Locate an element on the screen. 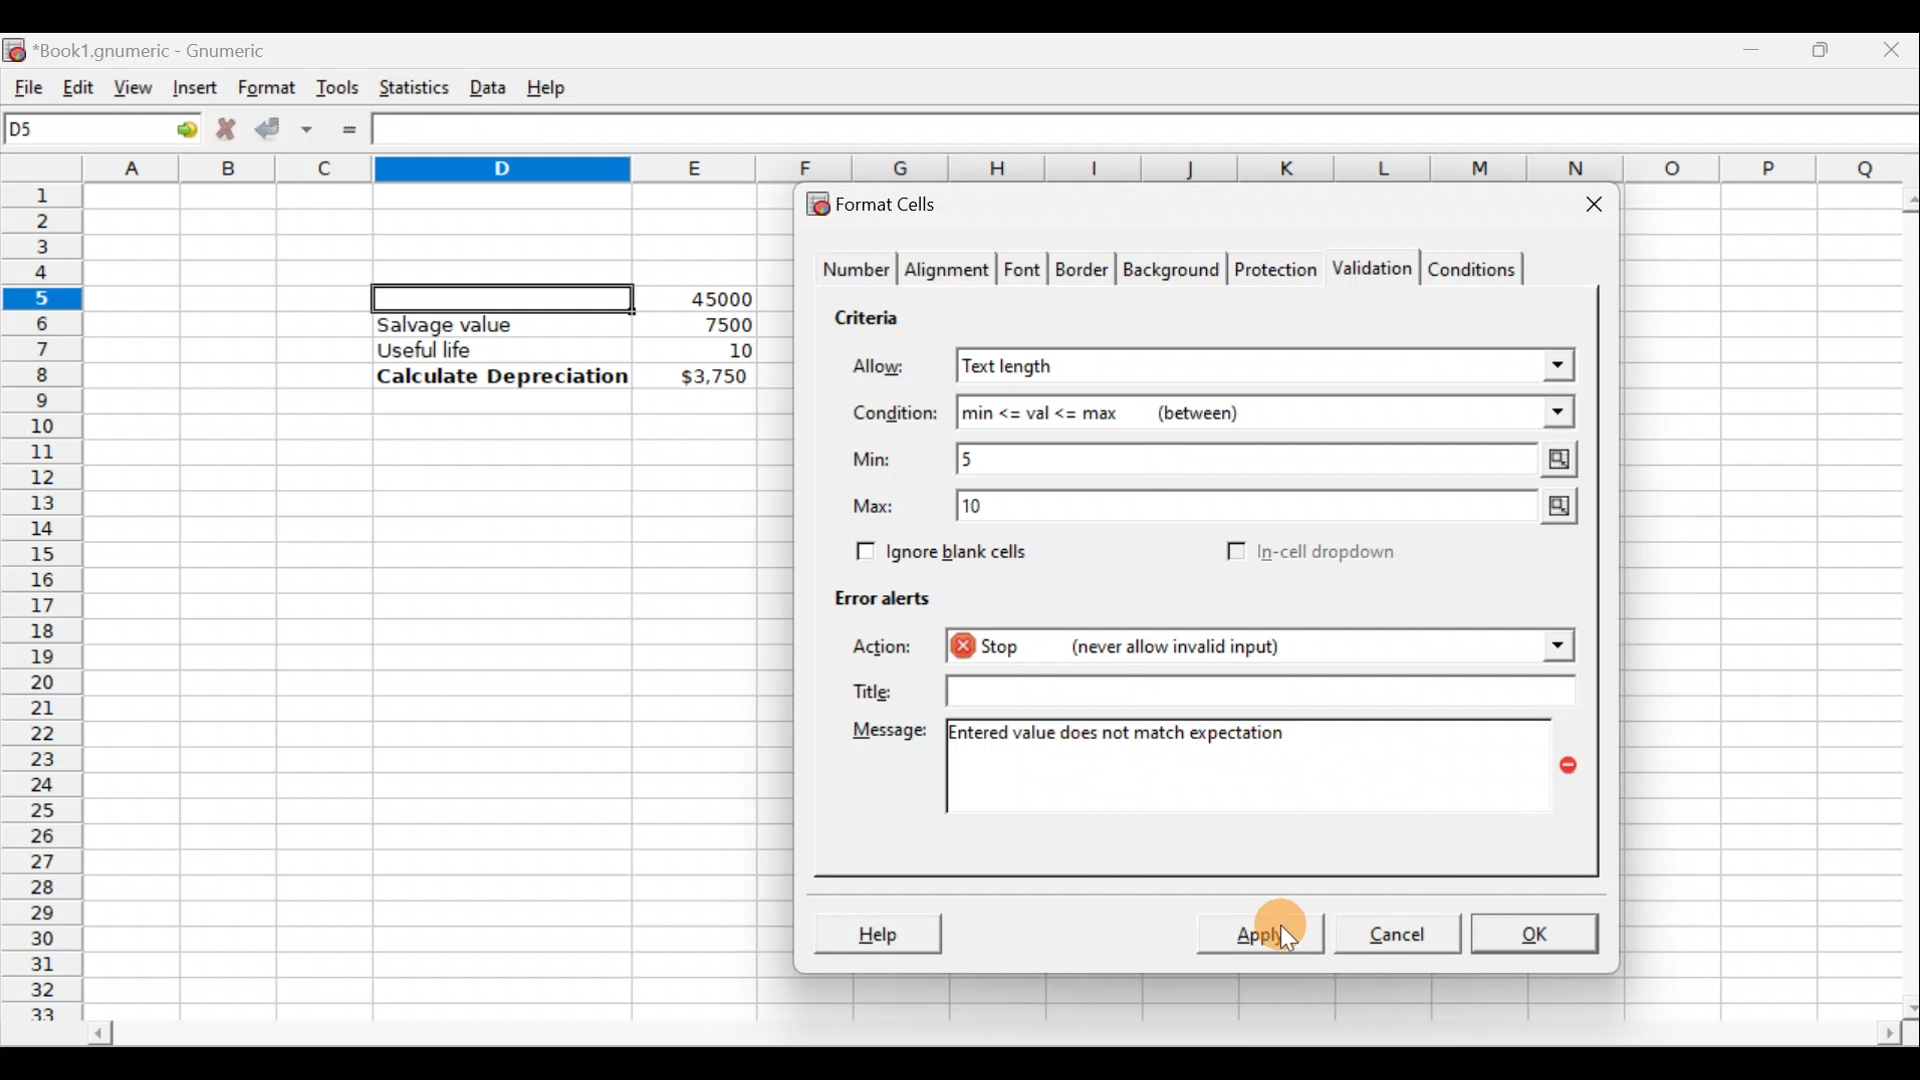  In-cell dropdown is located at coordinates (1331, 552).